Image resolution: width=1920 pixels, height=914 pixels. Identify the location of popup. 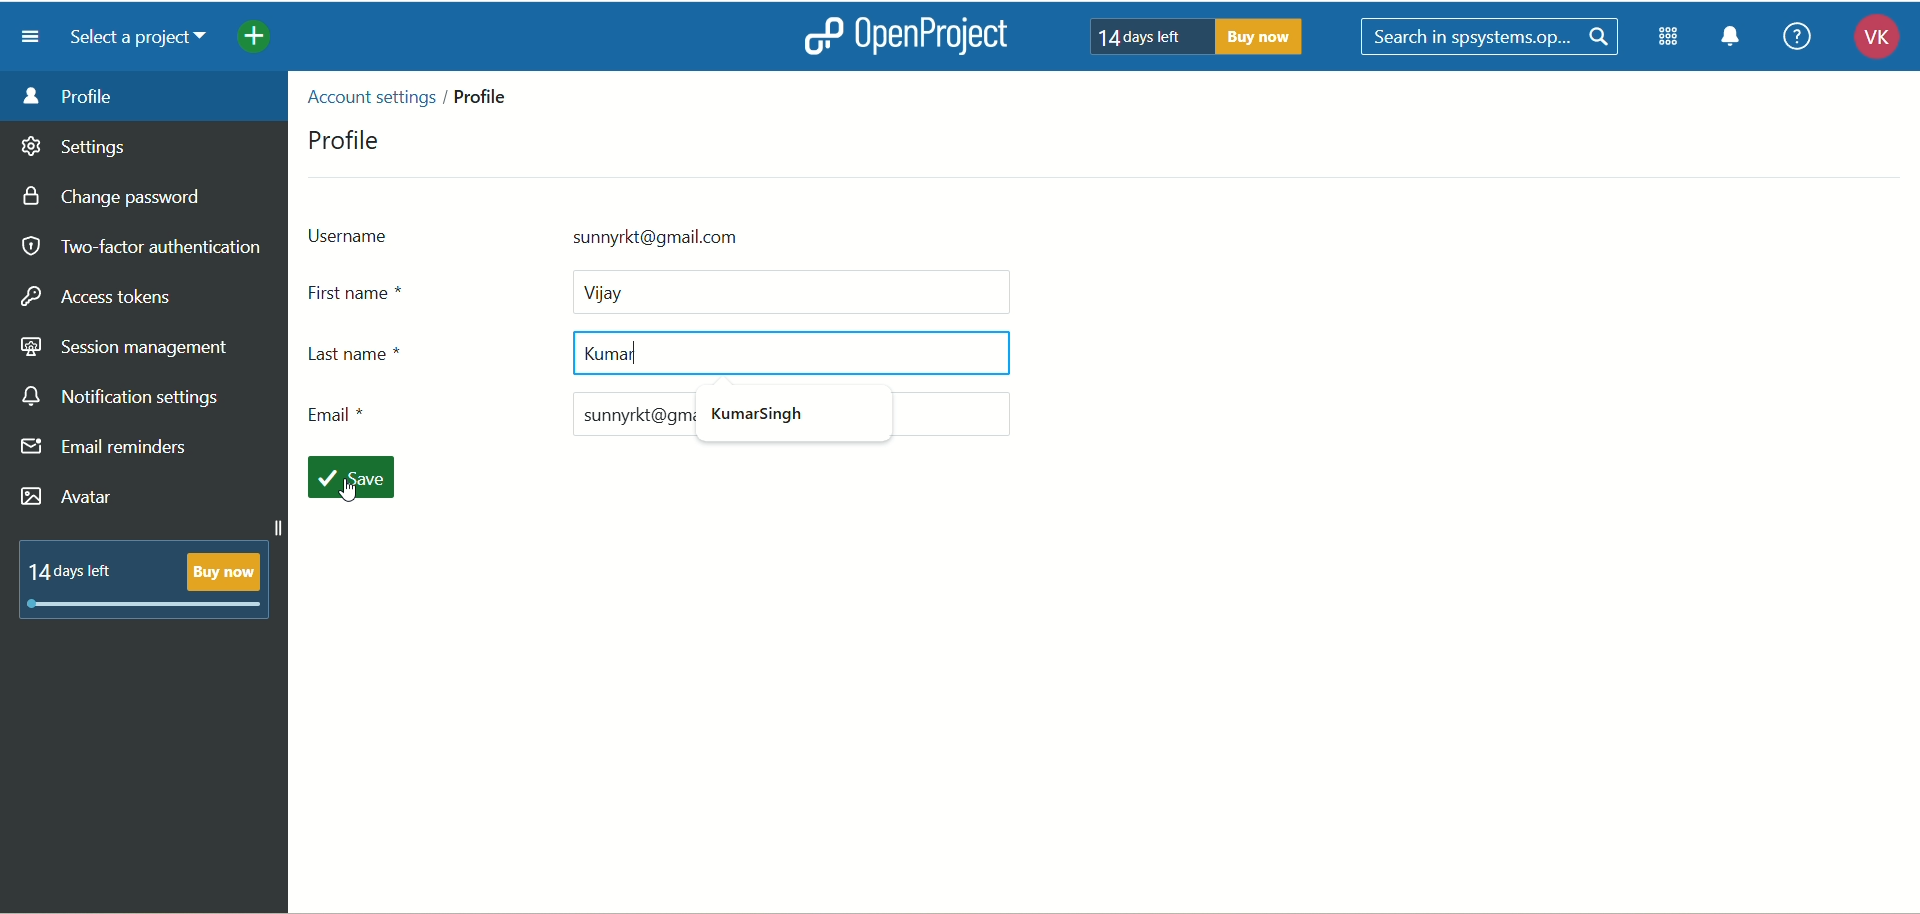
(775, 419).